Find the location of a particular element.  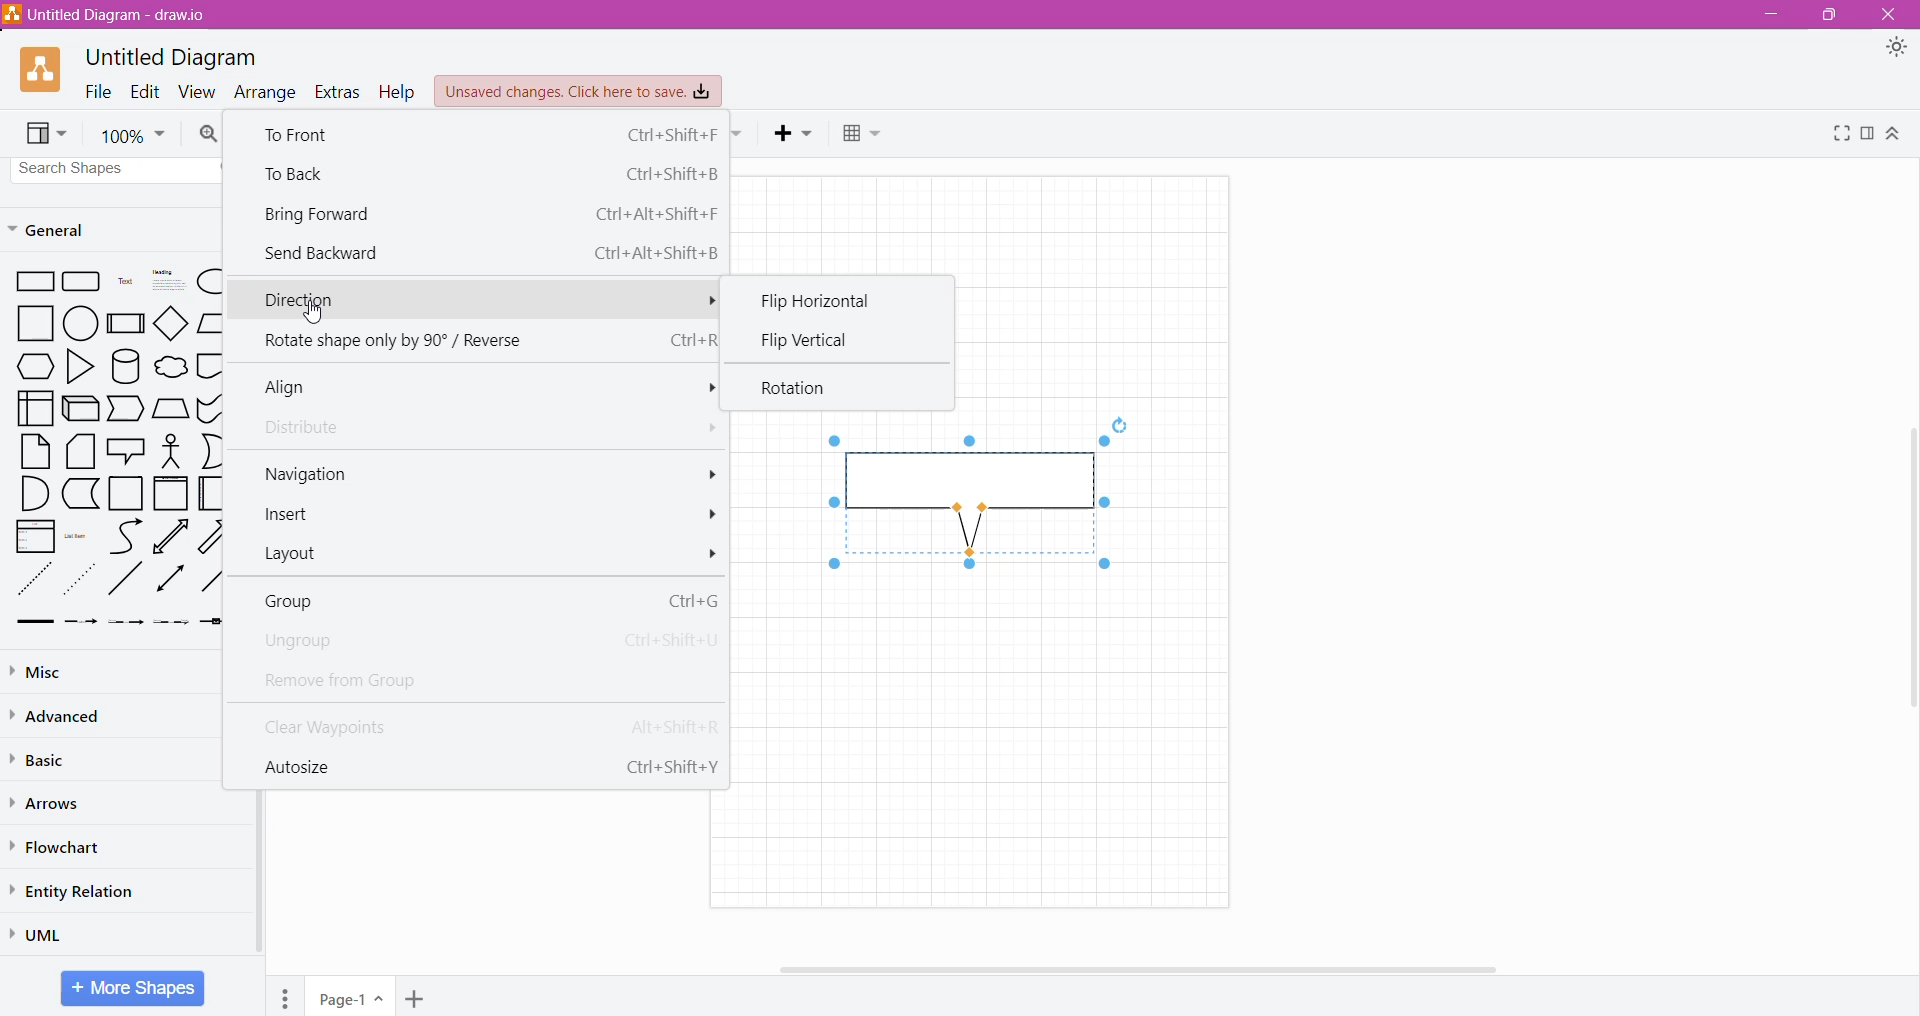

reload is located at coordinates (1119, 423).